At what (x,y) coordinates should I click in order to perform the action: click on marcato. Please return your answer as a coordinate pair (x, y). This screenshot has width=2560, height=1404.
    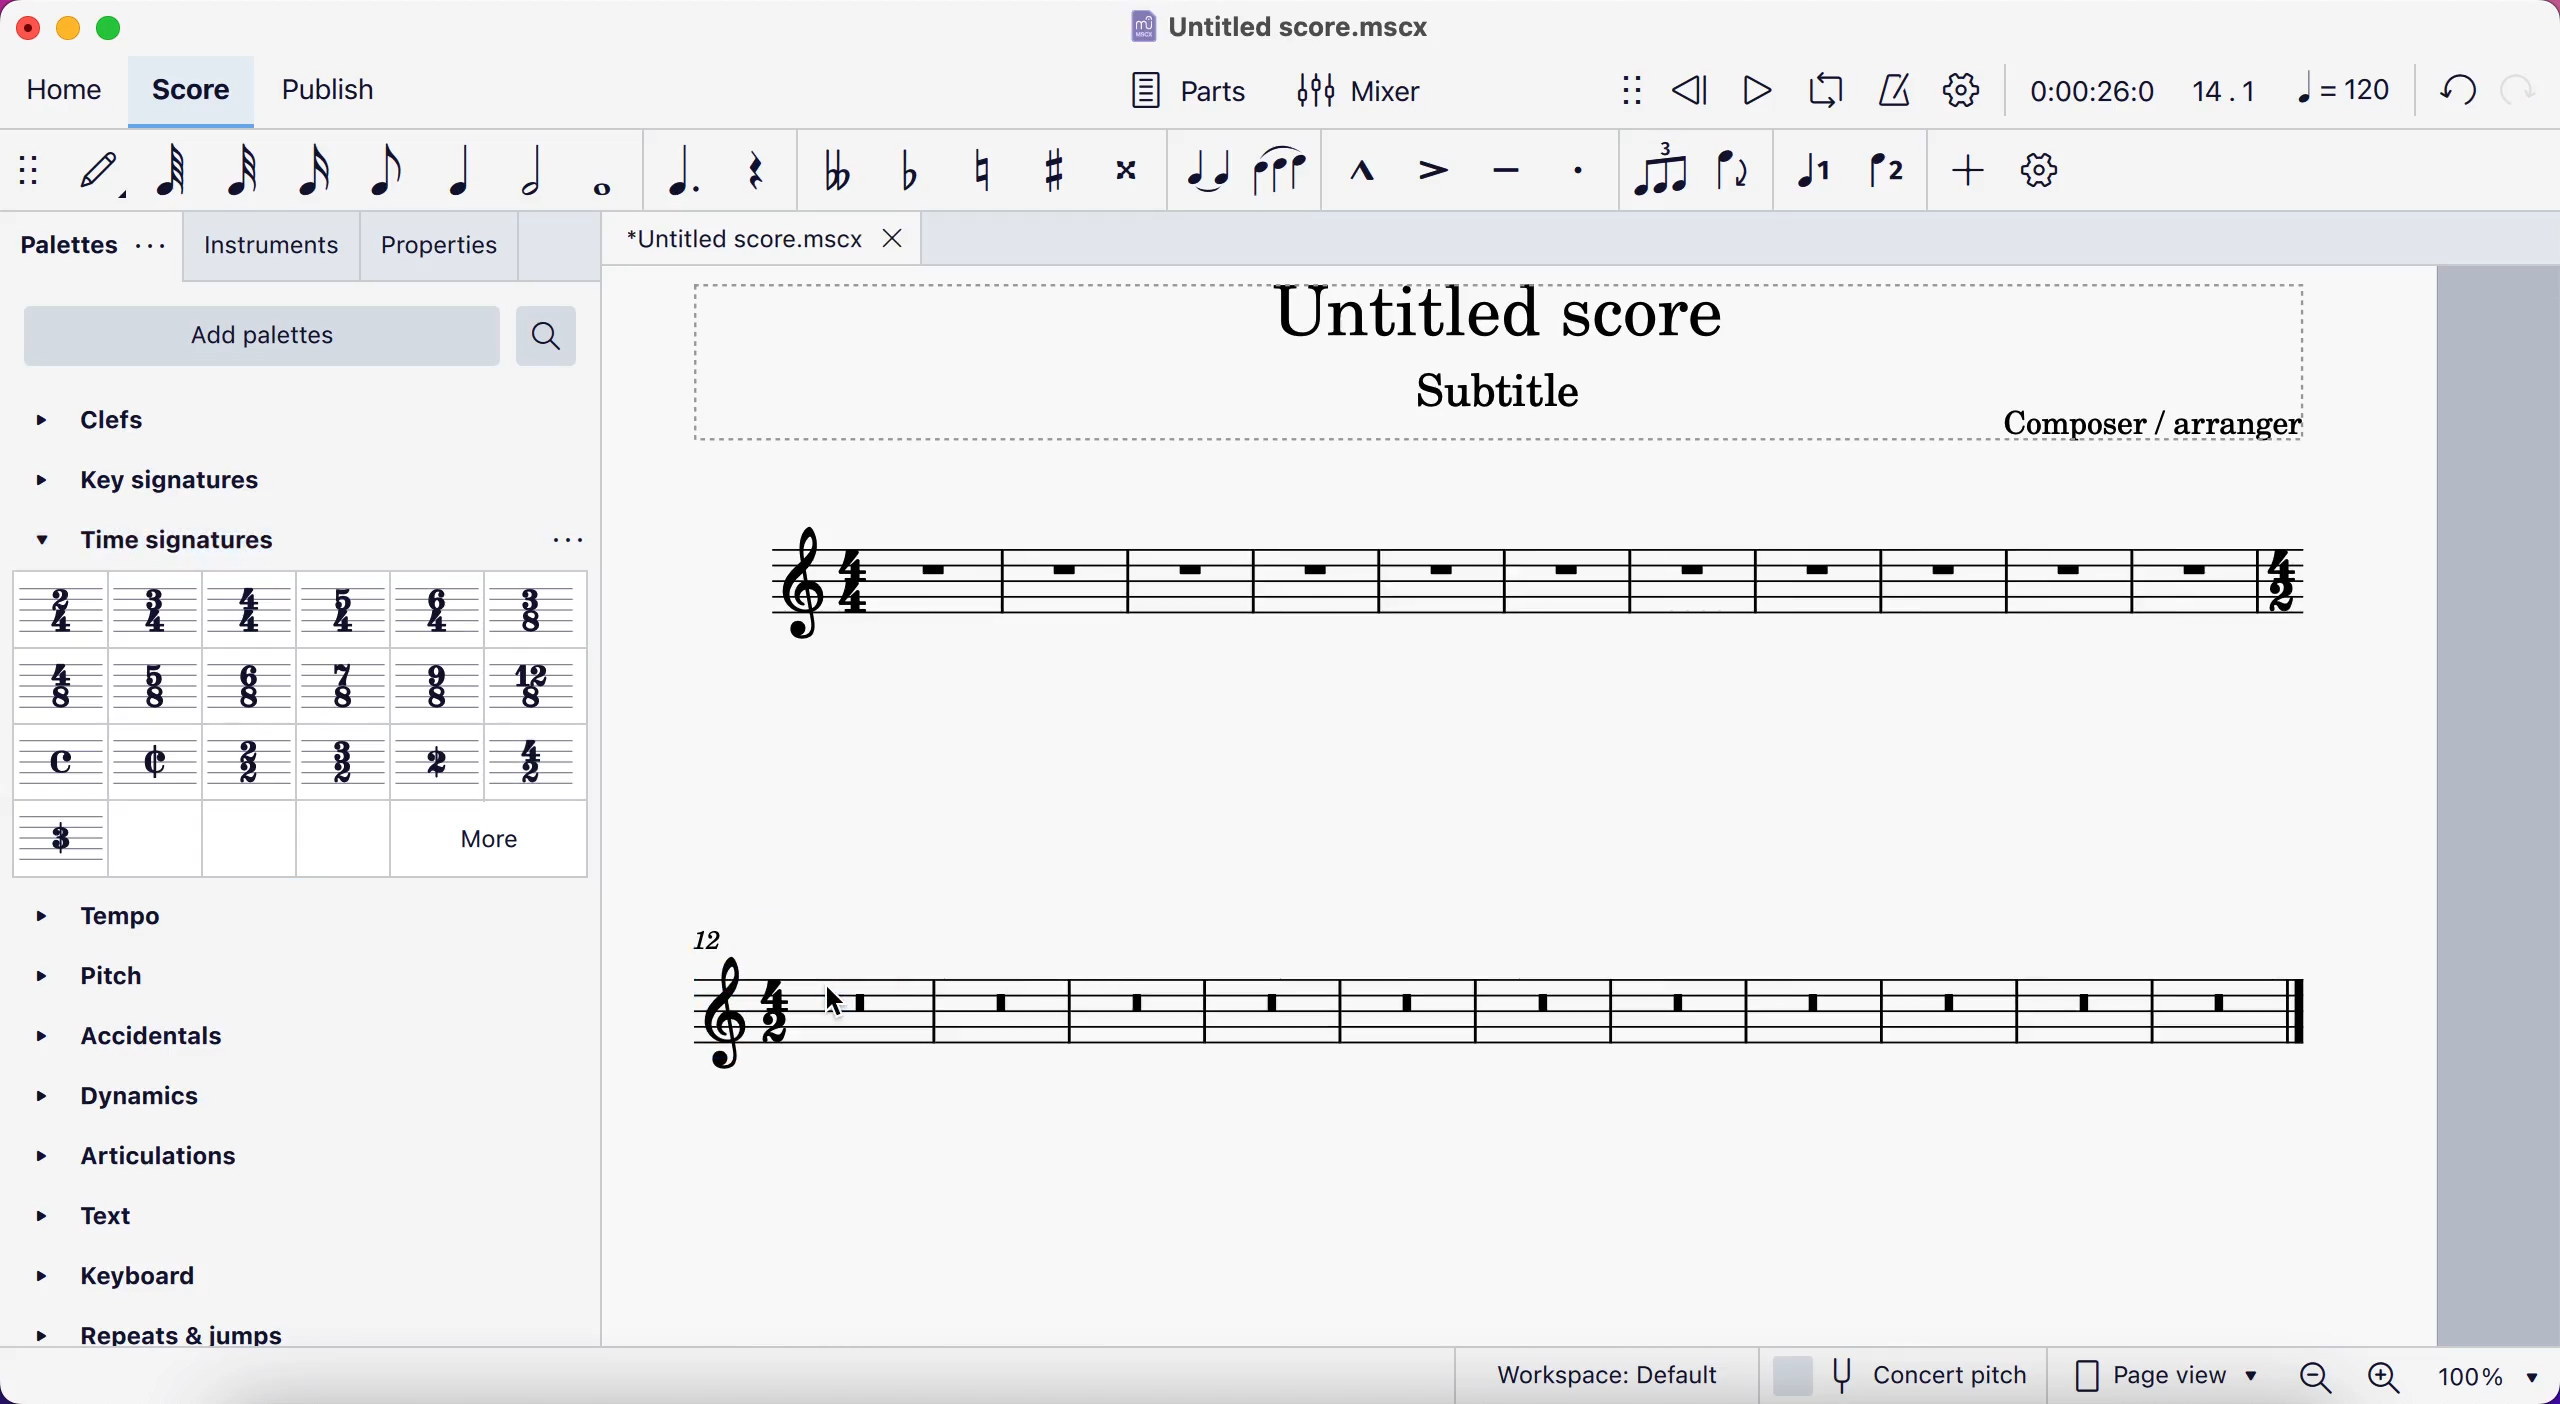
    Looking at the image, I should click on (1357, 166).